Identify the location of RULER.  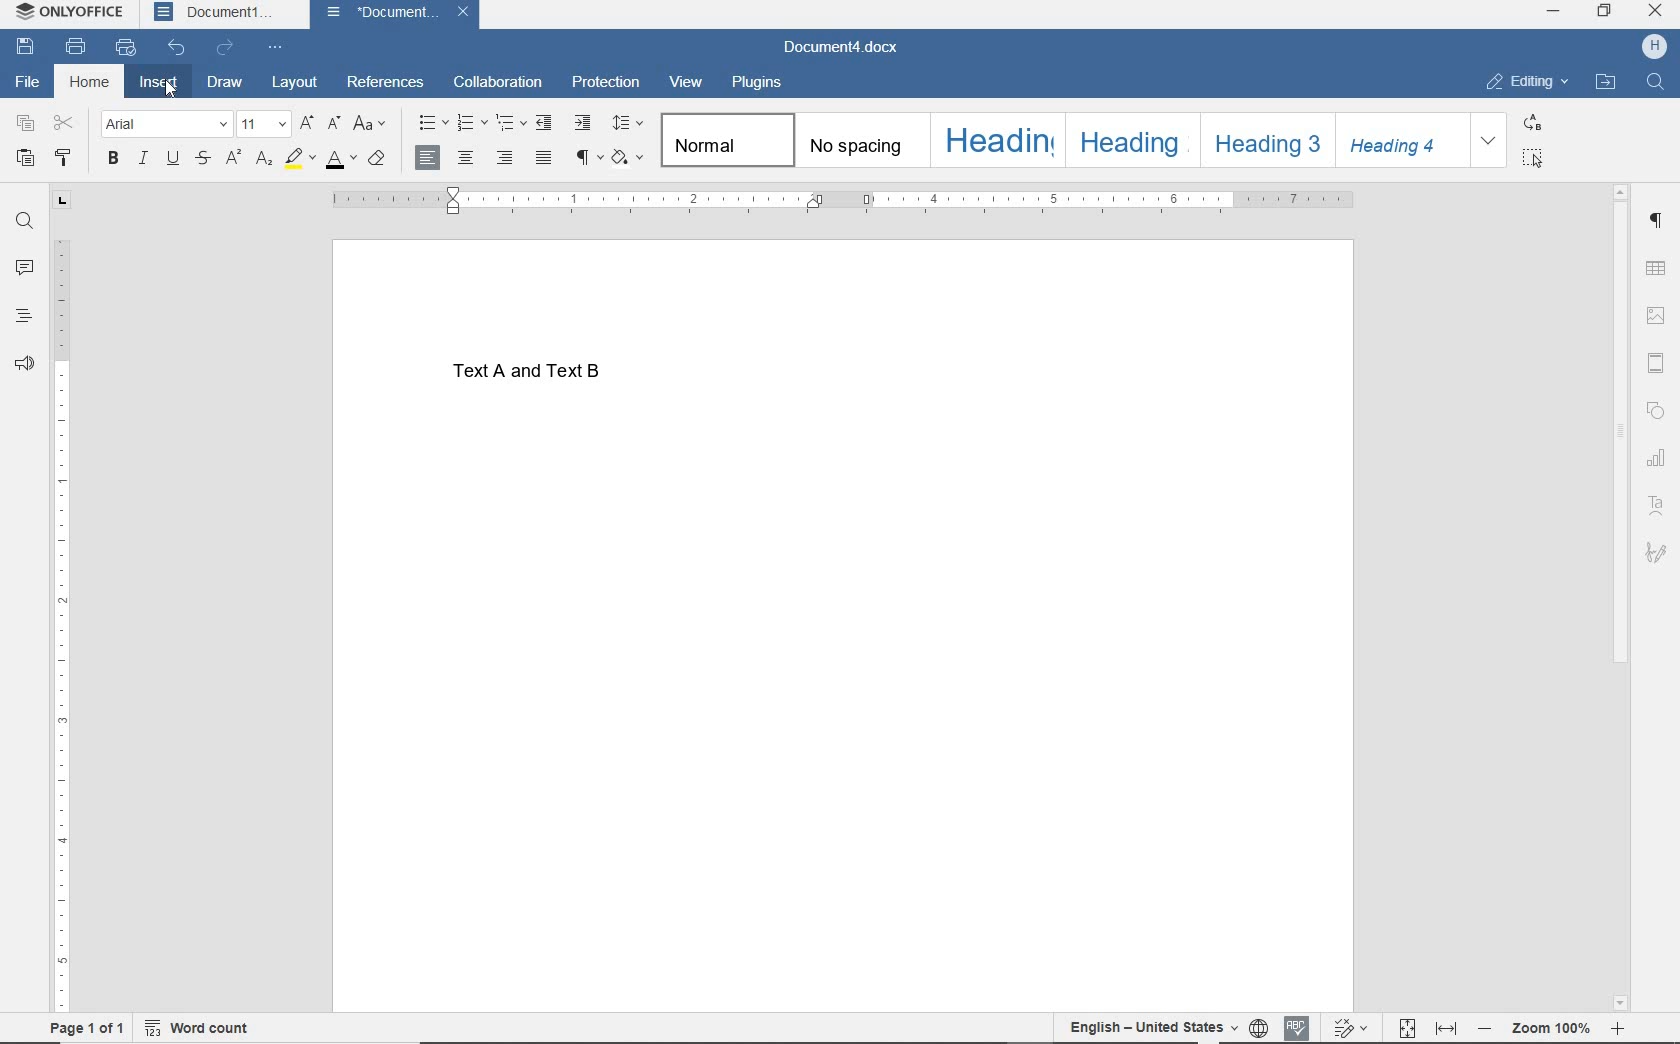
(65, 626).